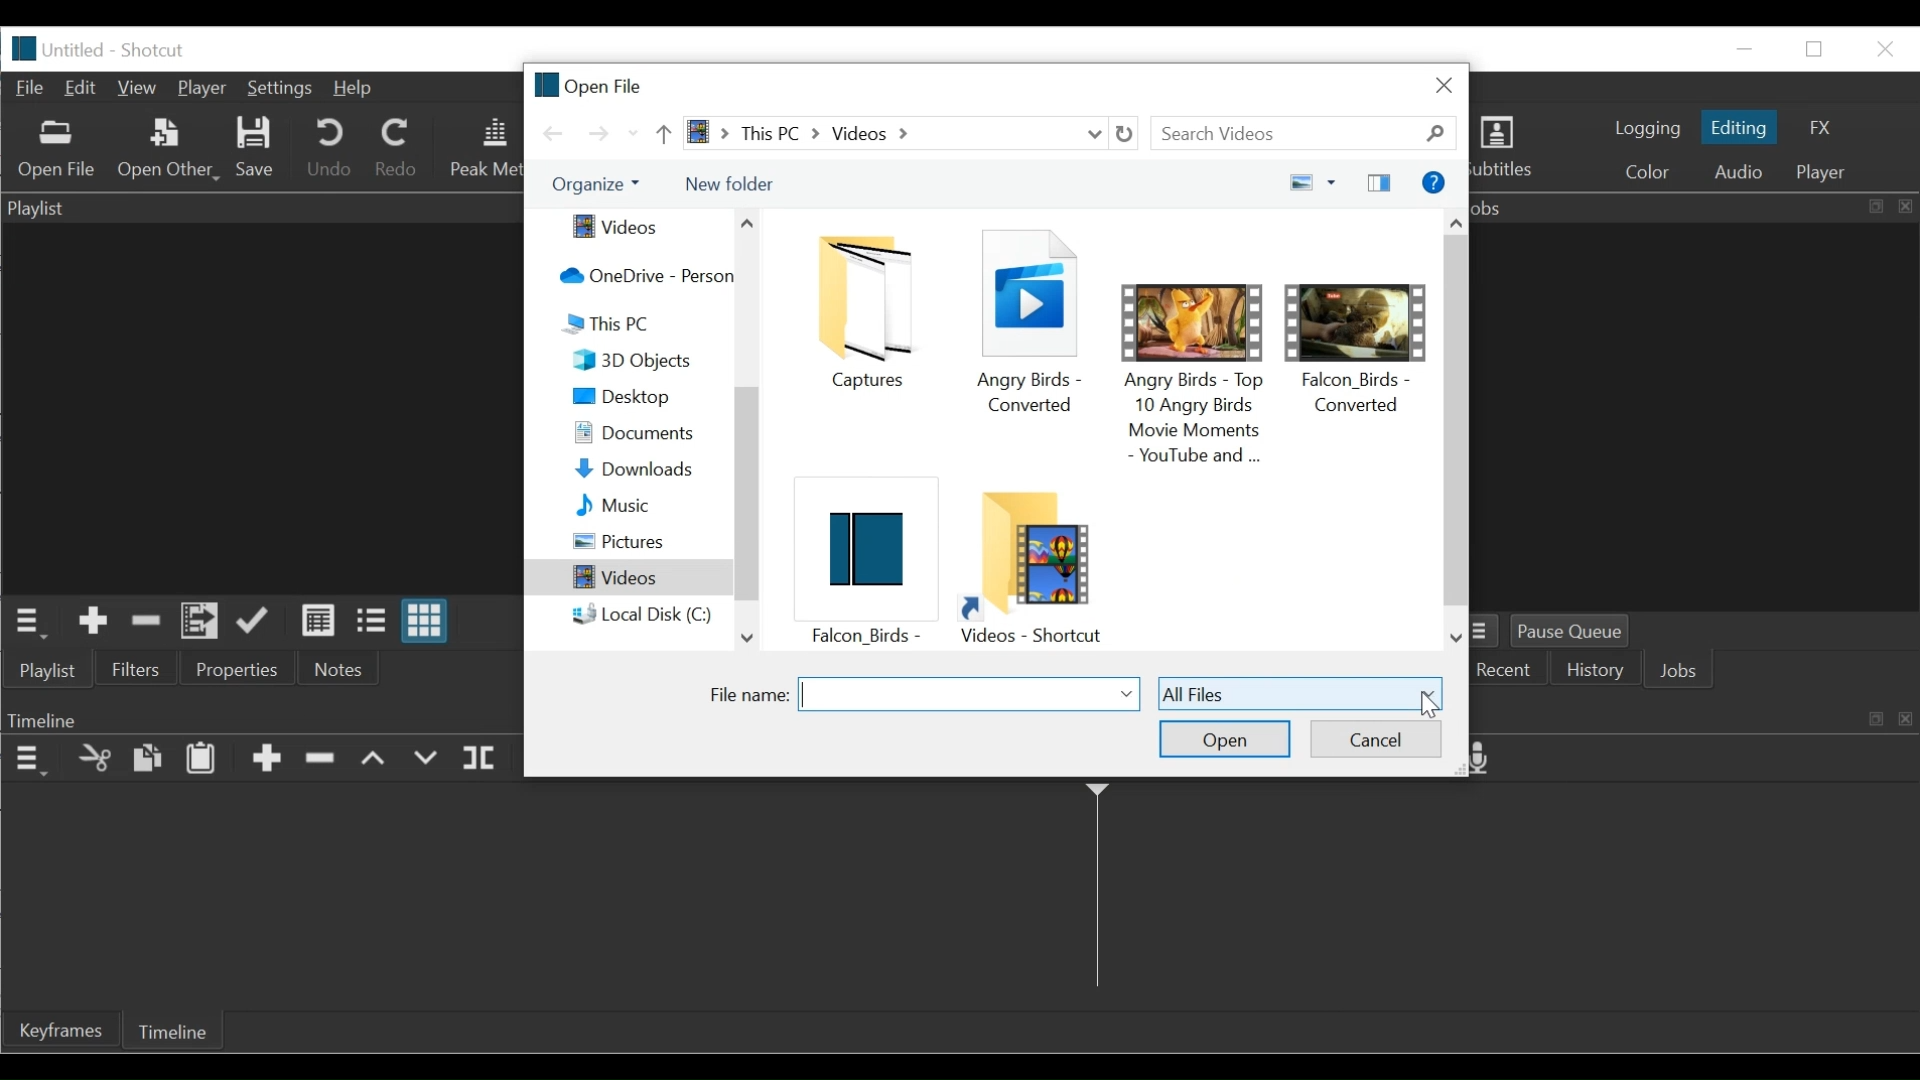 This screenshot has width=1920, height=1080. Describe the element at coordinates (1457, 639) in the screenshot. I see `Scroll down` at that location.